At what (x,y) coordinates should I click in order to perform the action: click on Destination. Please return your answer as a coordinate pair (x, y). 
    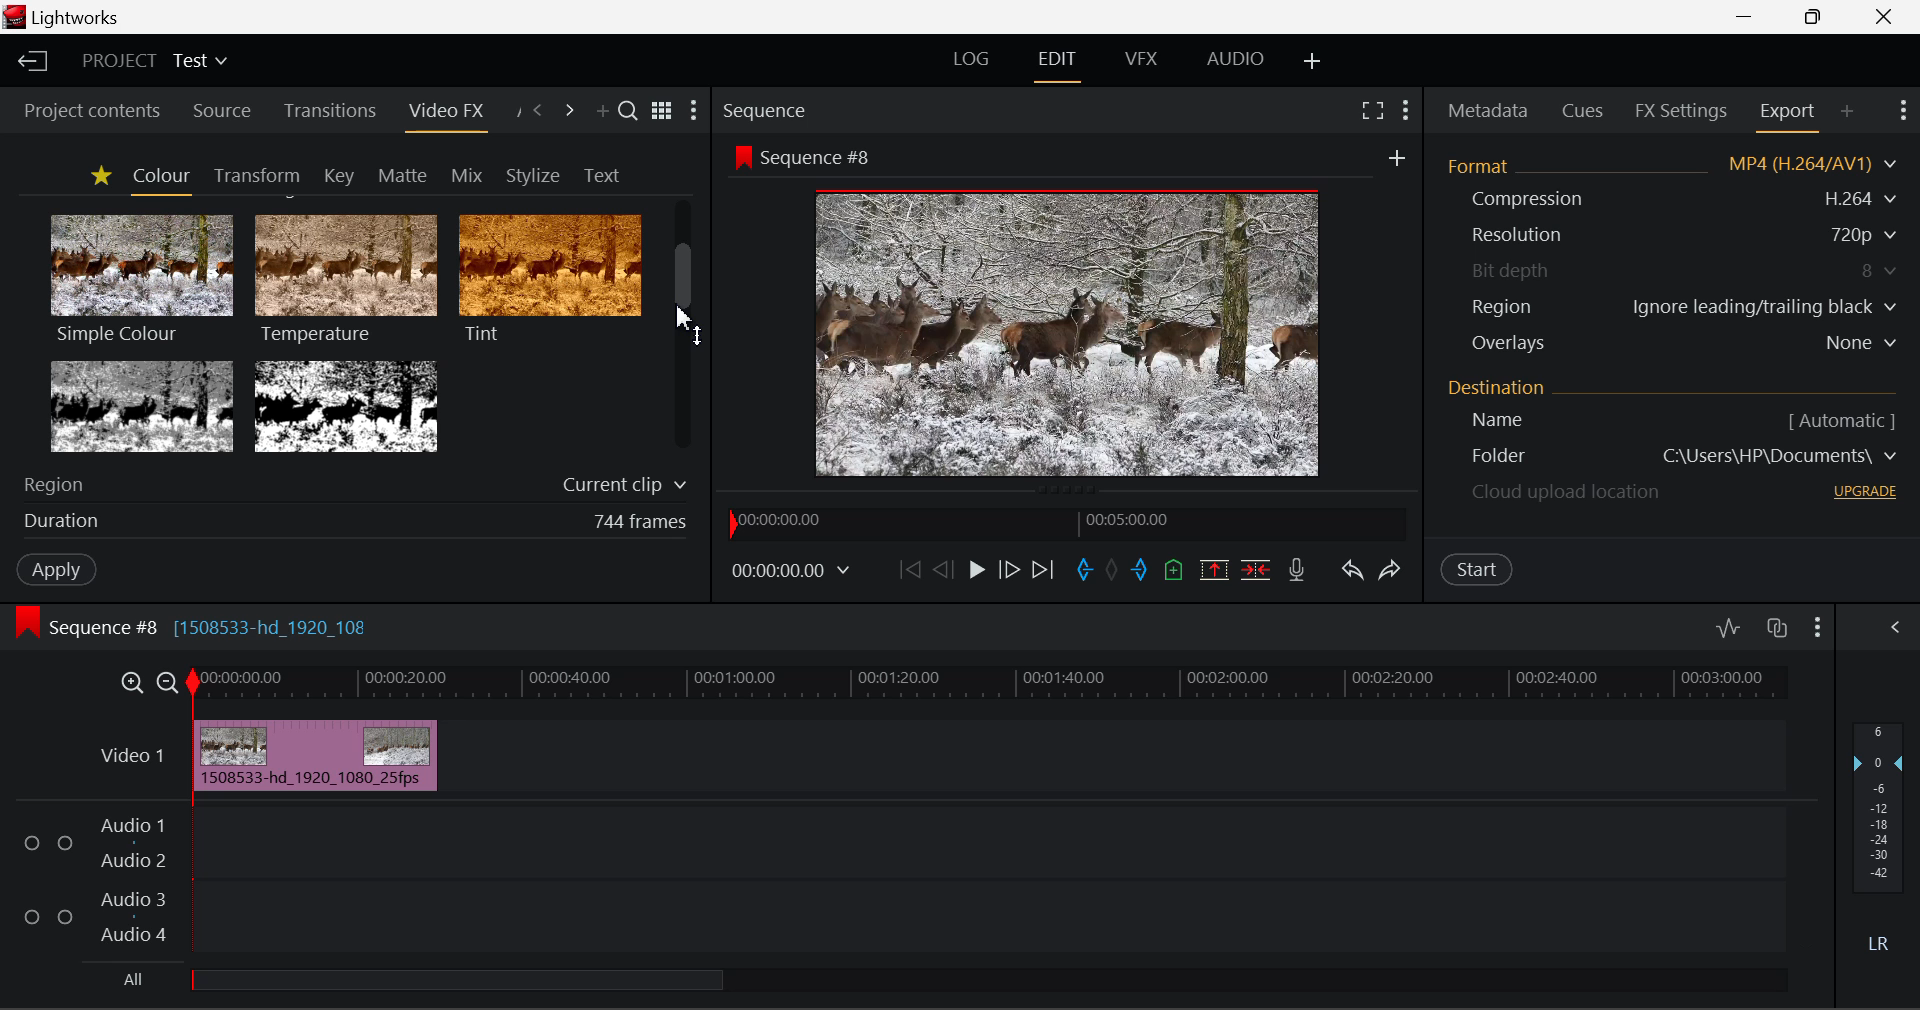
    Looking at the image, I should click on (1499, 386).